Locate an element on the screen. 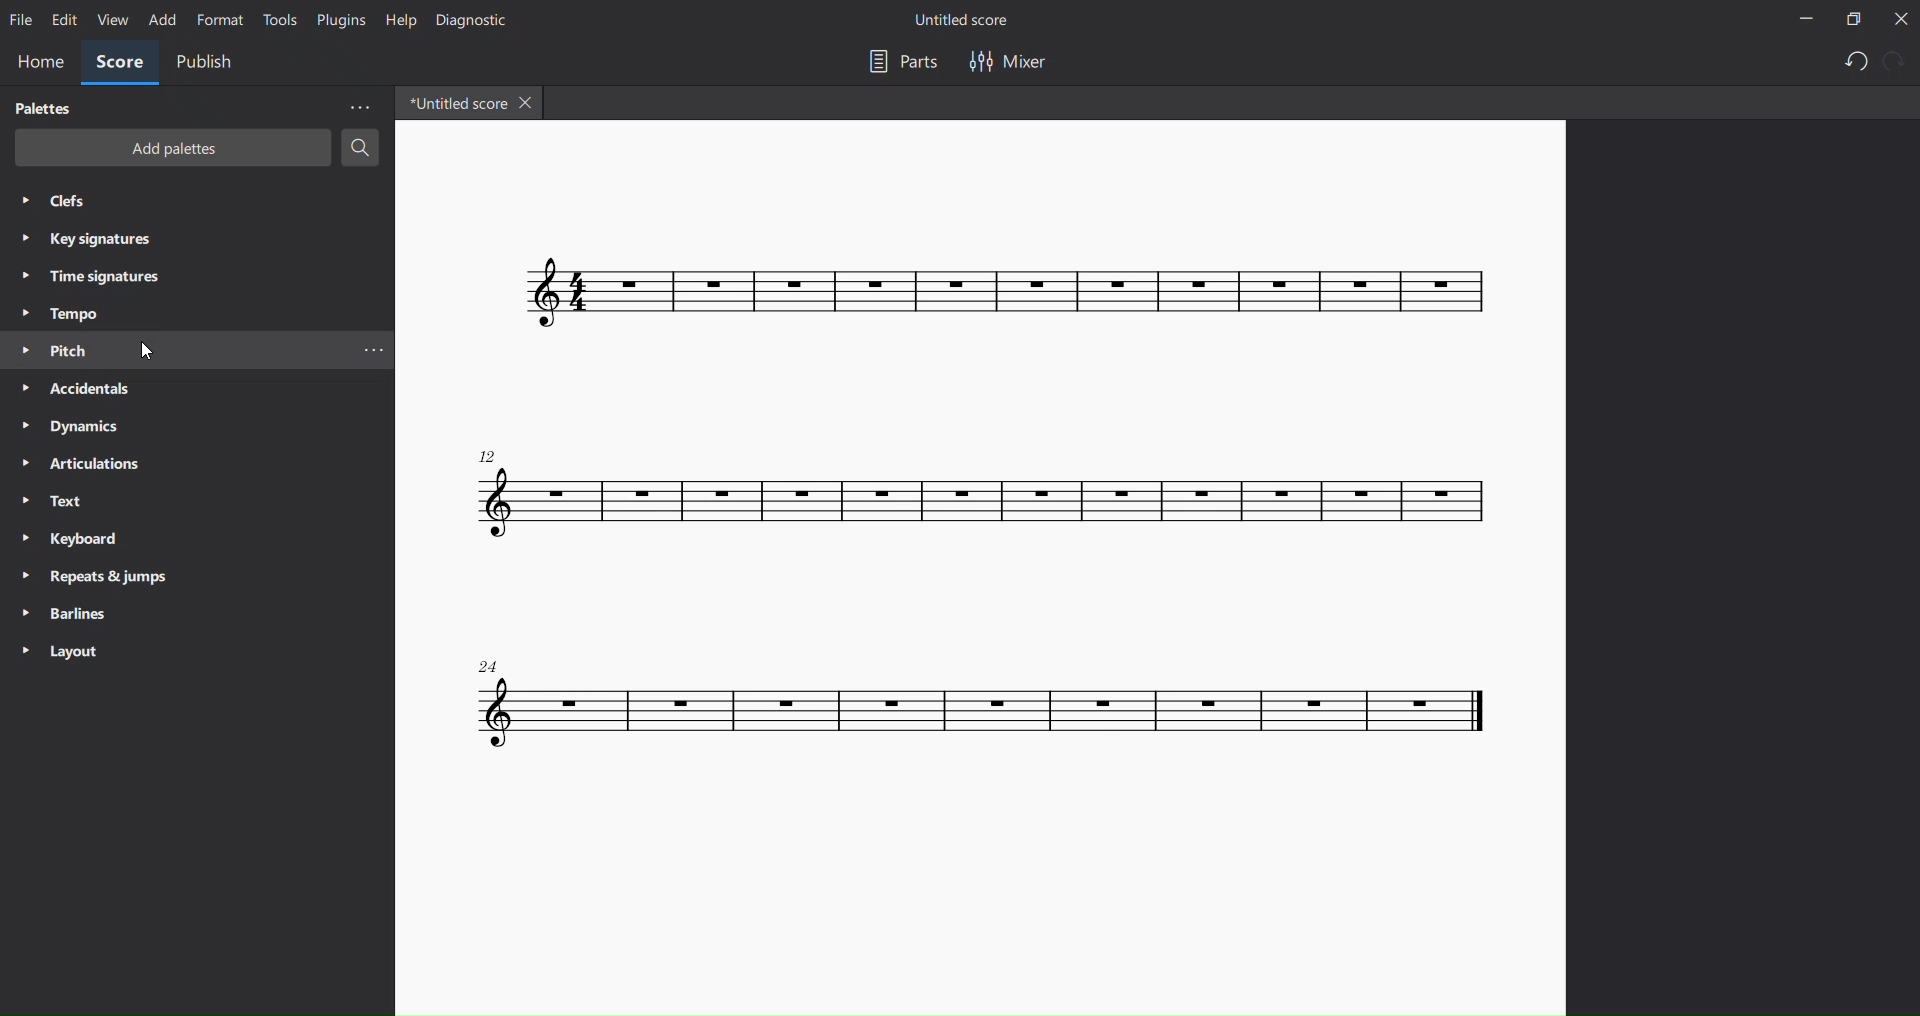  reports and jump is located at coordinates (103, 577).